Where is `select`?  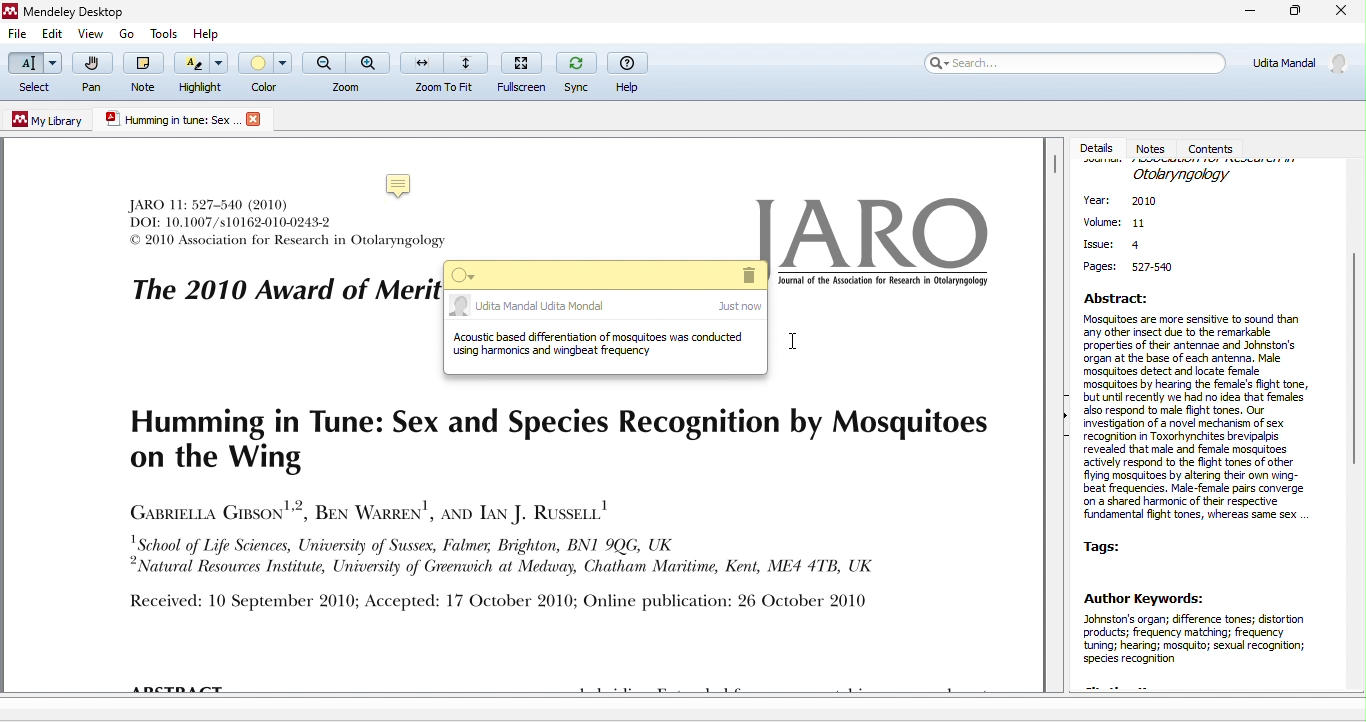 select is located at coordinates (33, 74).